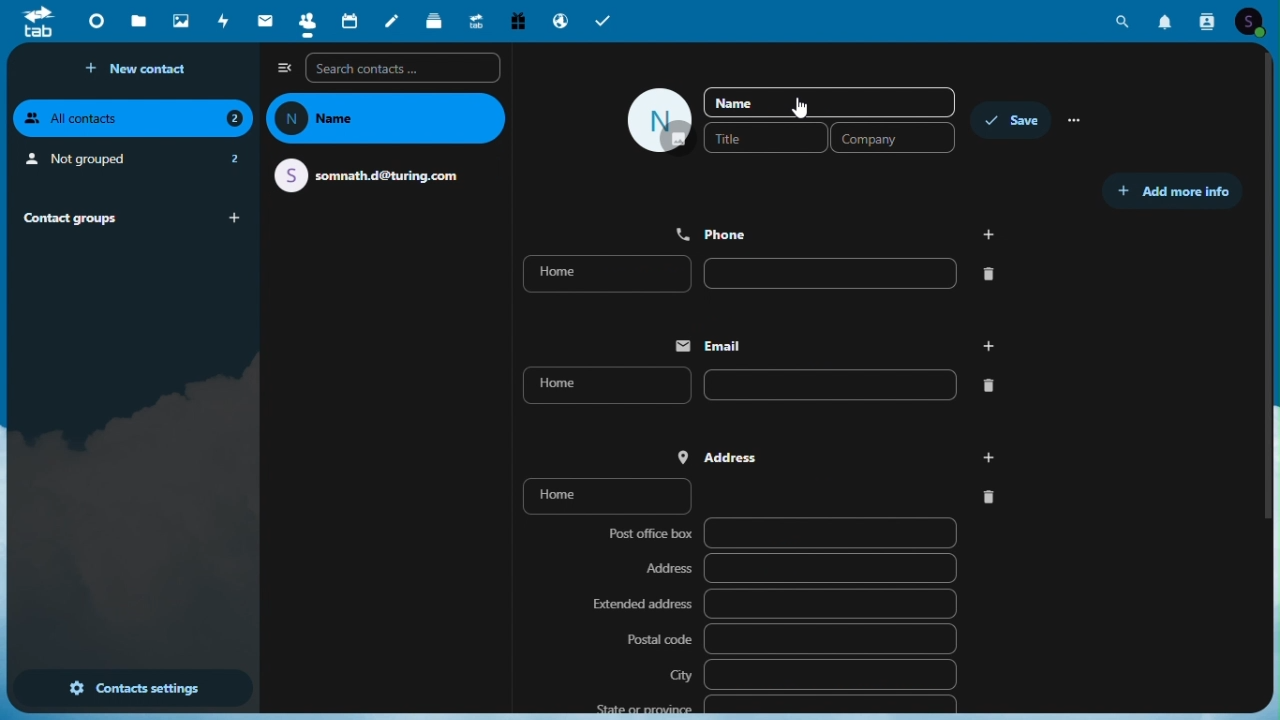 The width and height of the screenshot is (1280, 720). Describe the element at coordinates (769, 274) in the screenshot. I see `home` at that location.